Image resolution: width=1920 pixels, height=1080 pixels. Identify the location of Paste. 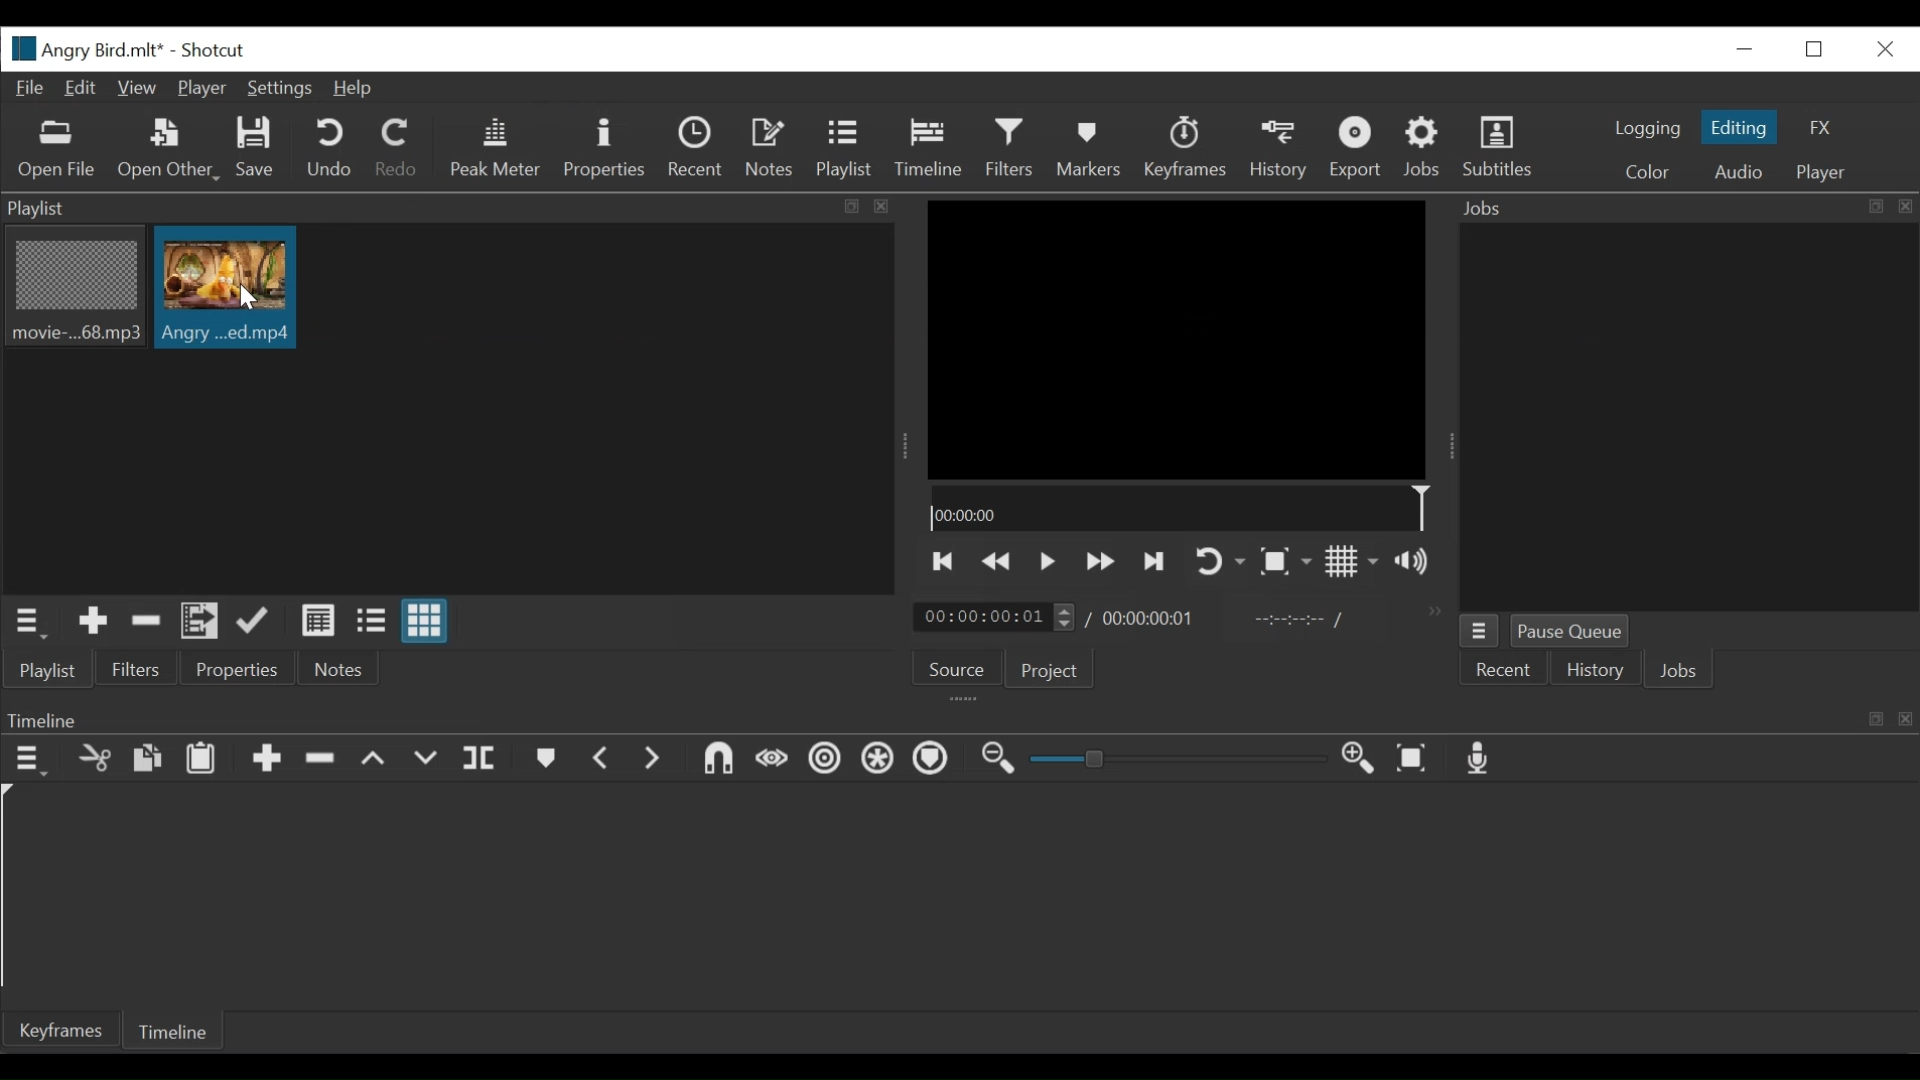
(201, 759).